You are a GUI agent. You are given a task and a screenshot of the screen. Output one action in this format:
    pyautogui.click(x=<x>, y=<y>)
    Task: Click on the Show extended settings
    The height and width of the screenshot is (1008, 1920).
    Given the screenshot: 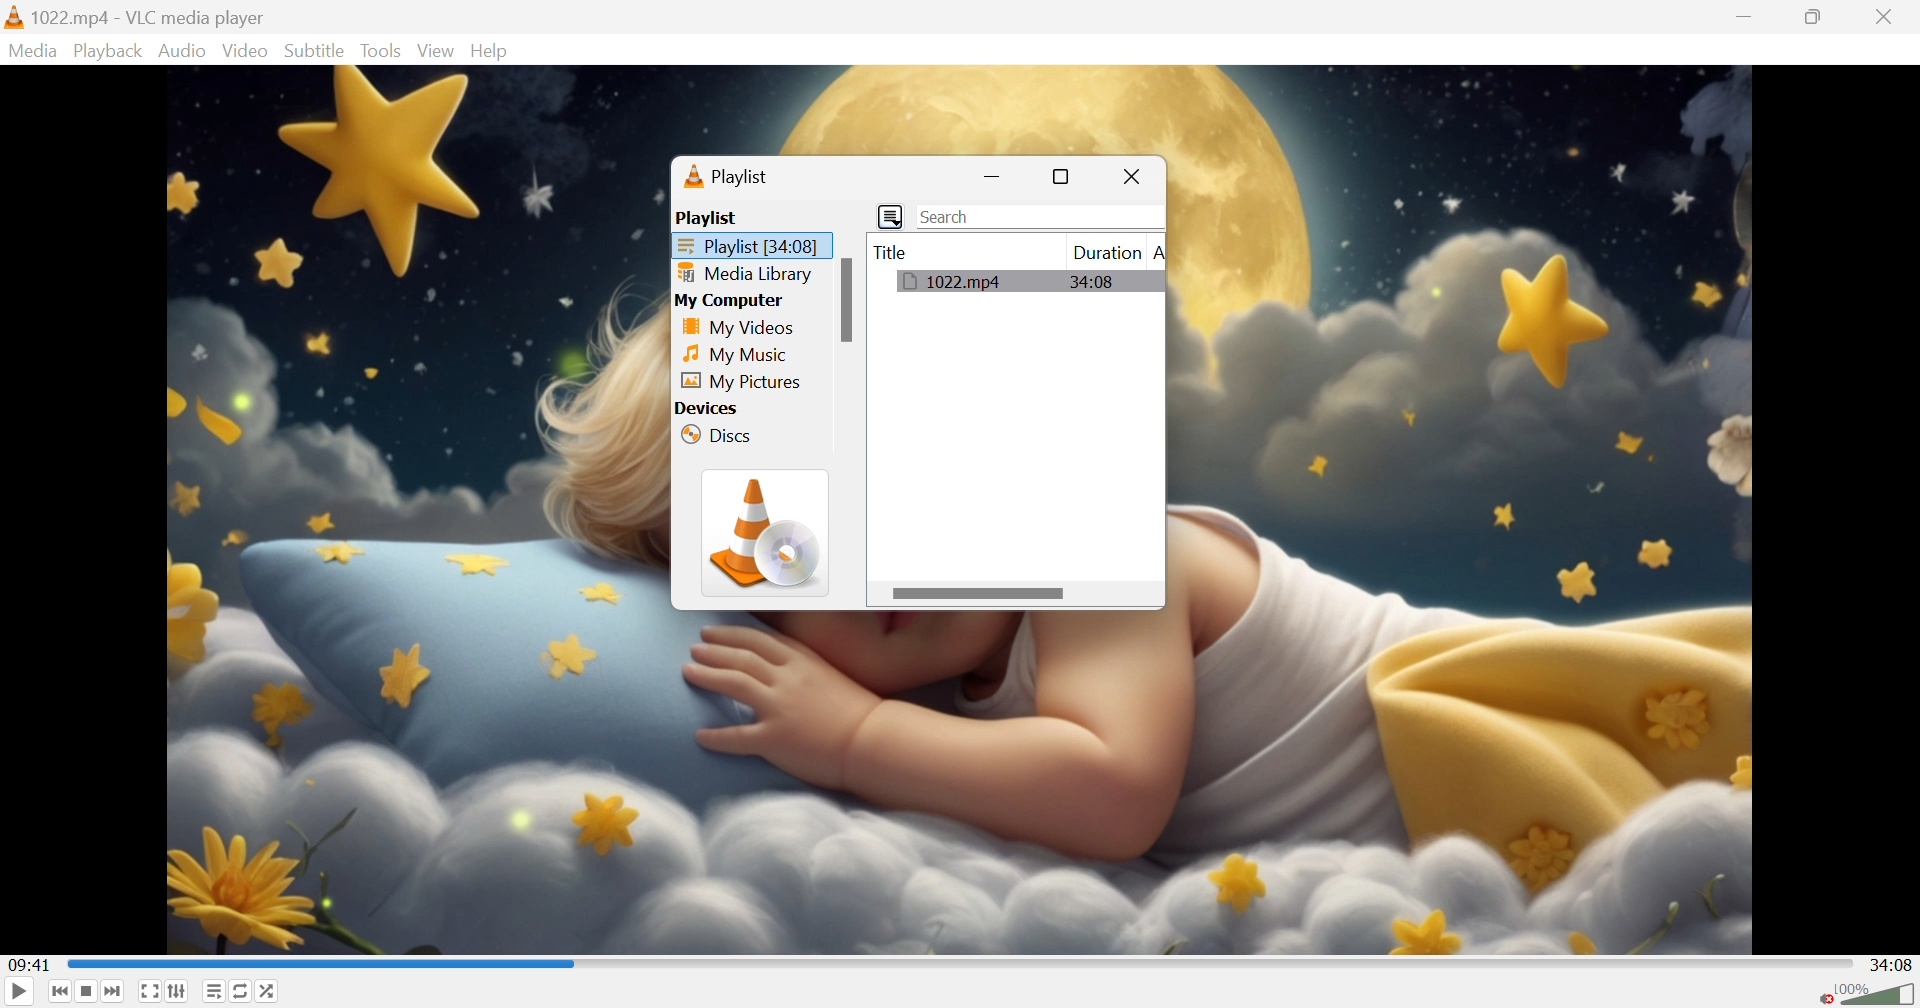 What is the action you would take?
    pyautogui.click(x=181, y=991)
    